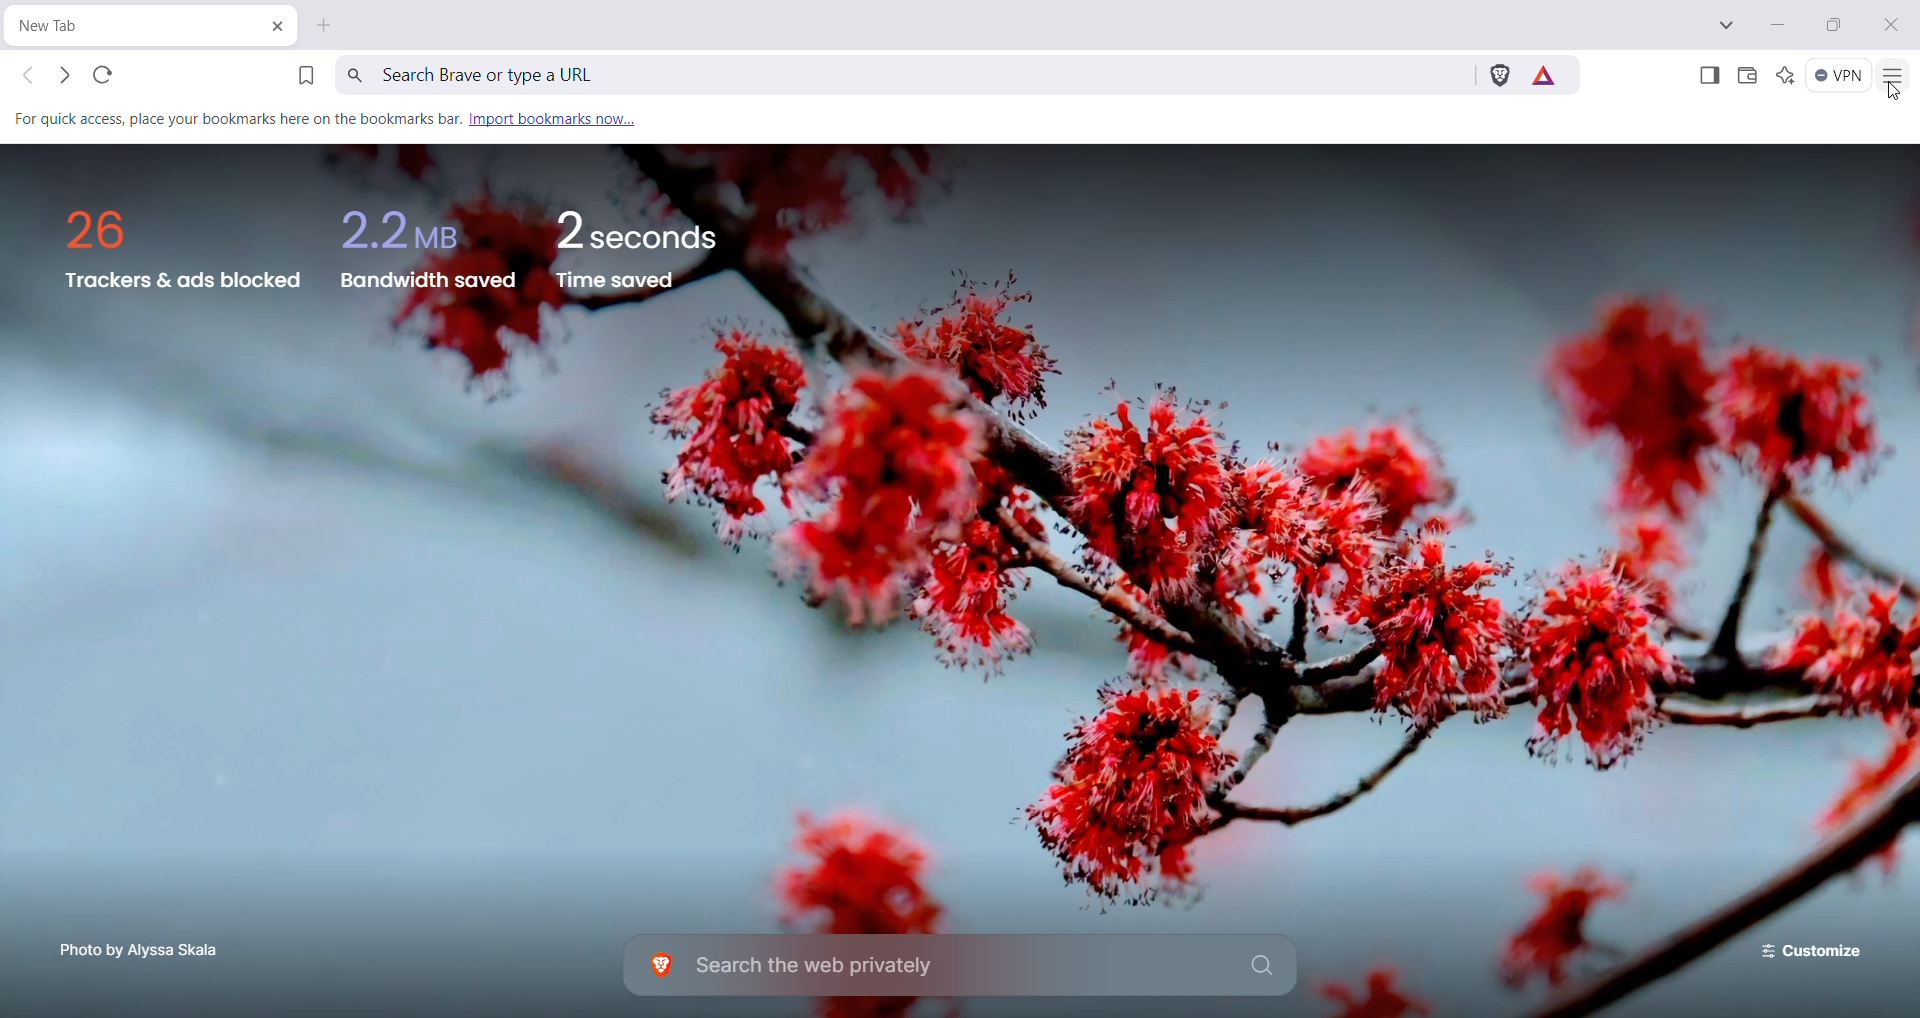 The width and height of the screenshot is (1920, 1018). Describe the element at coordinates (23, 77) in the screenshot. I see `Click to go back, hold to see history` at that location.